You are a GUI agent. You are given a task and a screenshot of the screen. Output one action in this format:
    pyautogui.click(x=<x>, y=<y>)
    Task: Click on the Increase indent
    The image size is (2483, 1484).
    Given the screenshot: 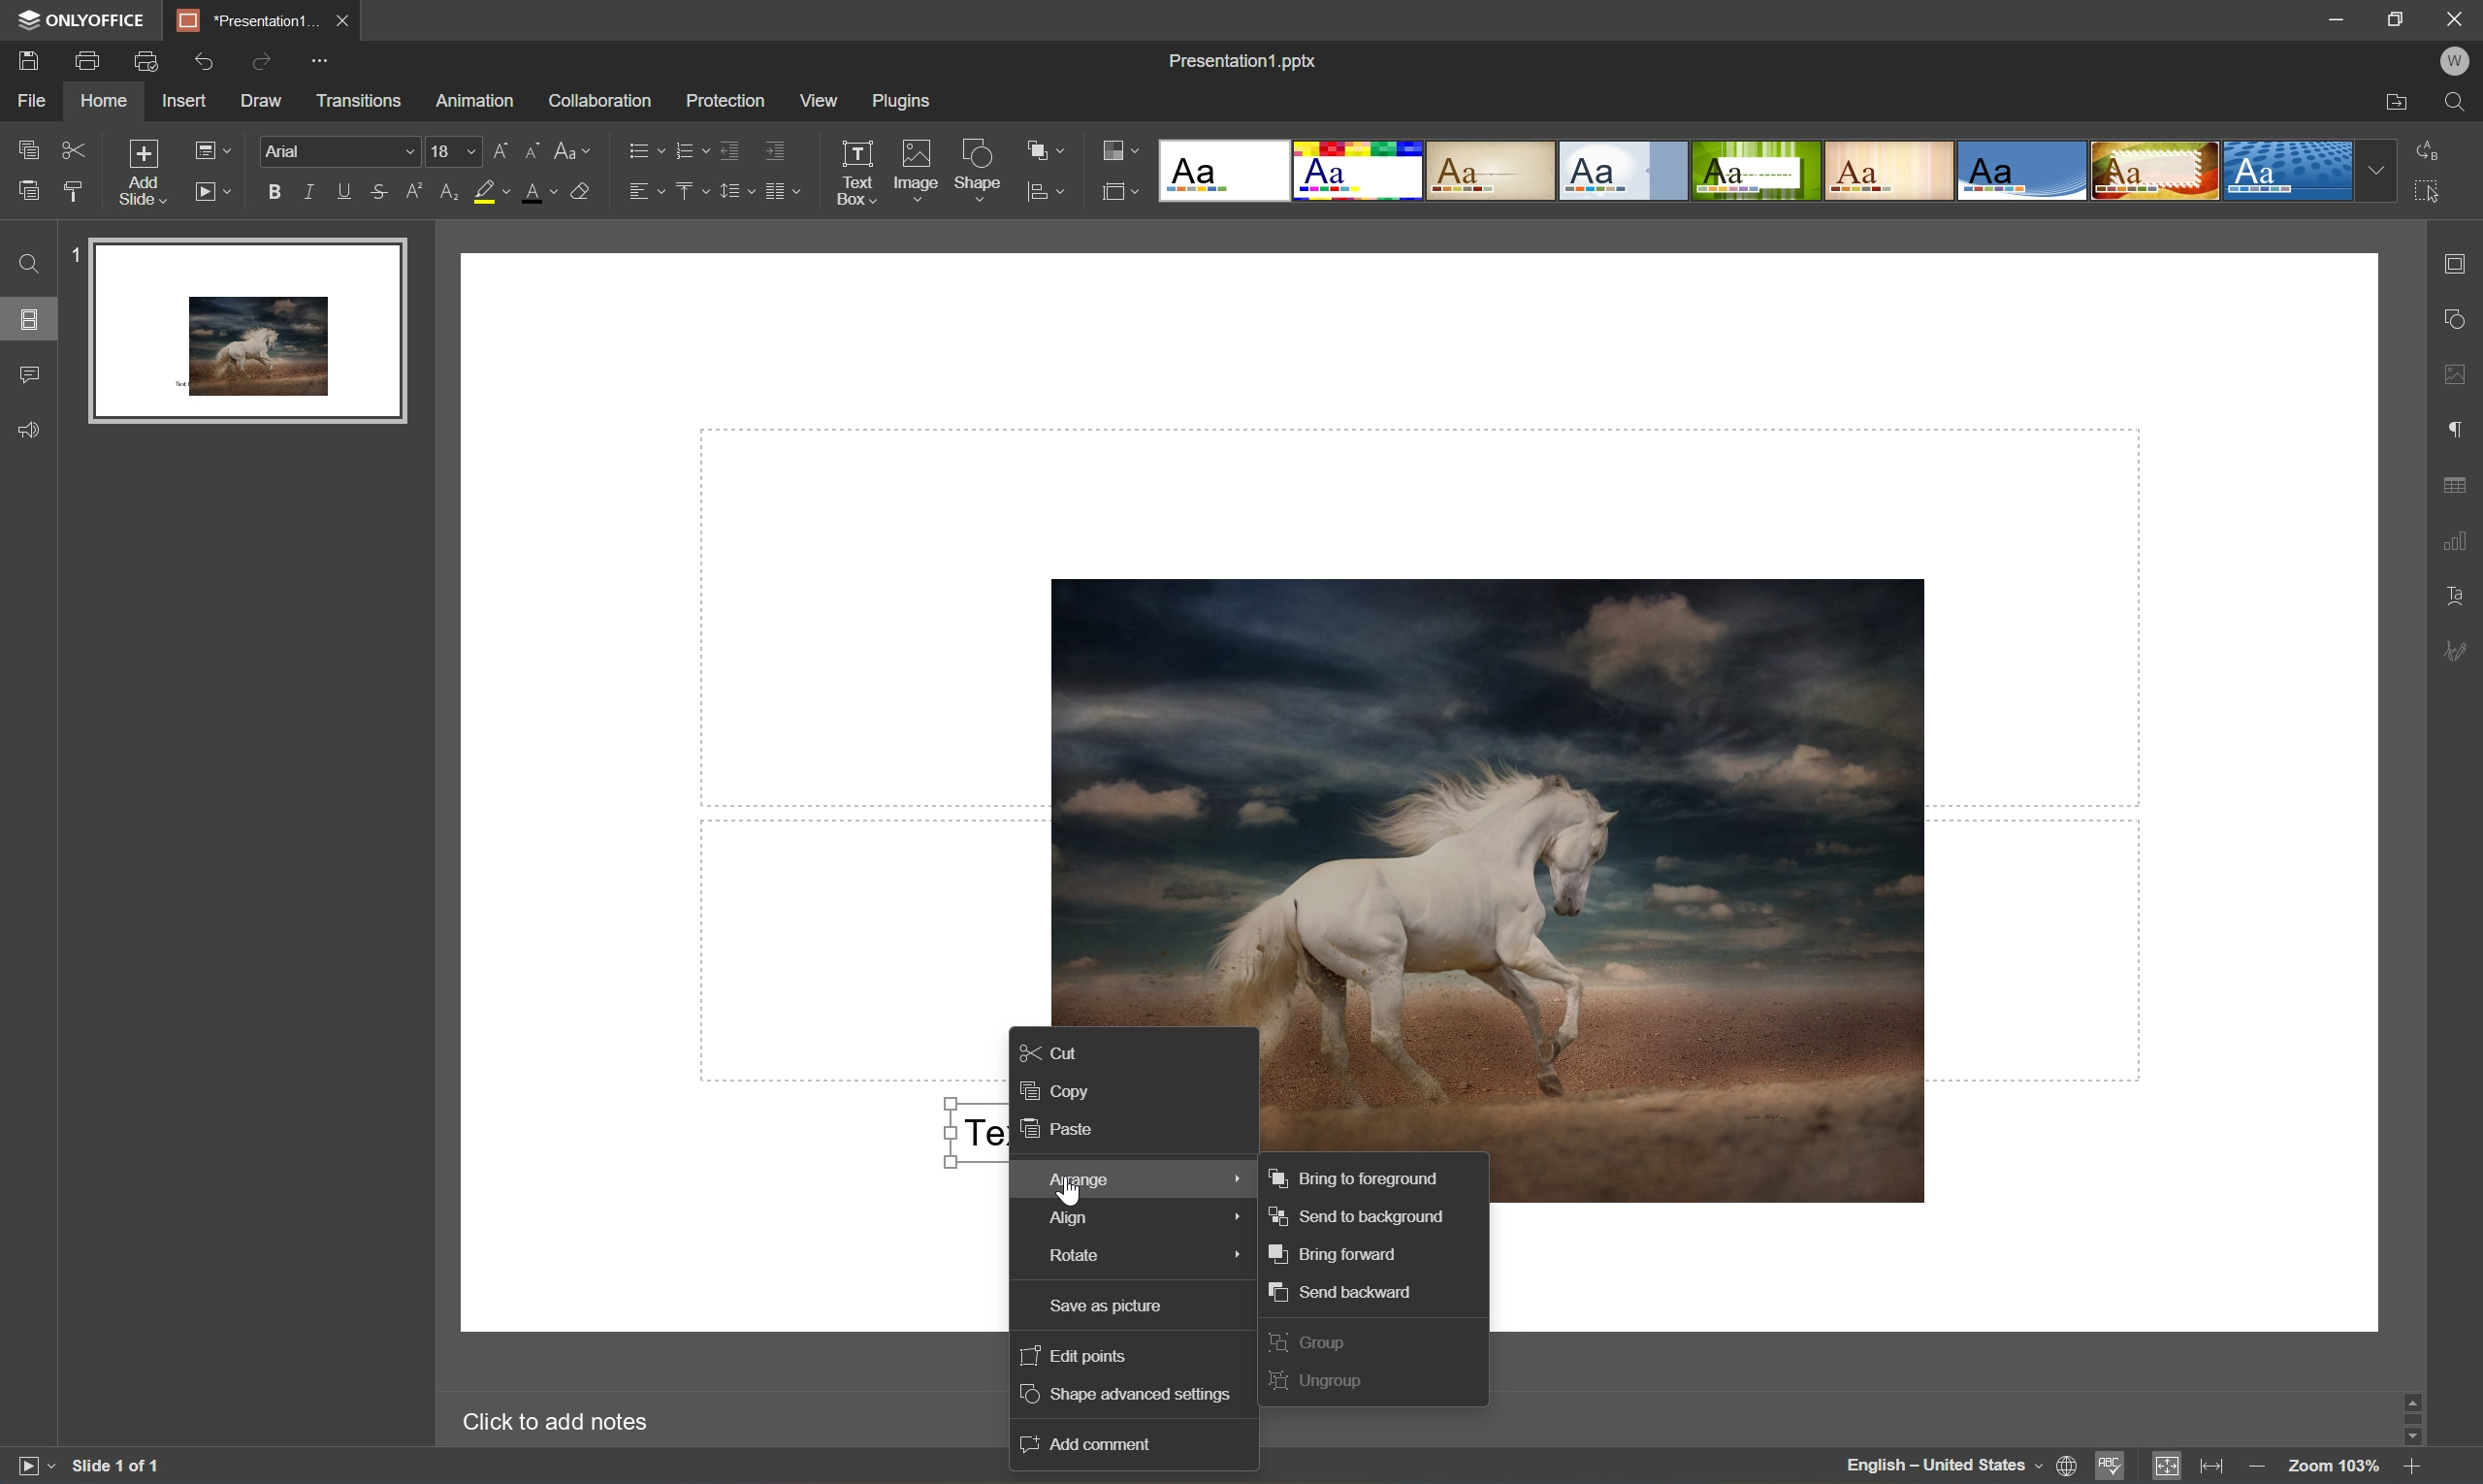 What is the action you would take?
    pyautogui.click(x=778, y=145)
    